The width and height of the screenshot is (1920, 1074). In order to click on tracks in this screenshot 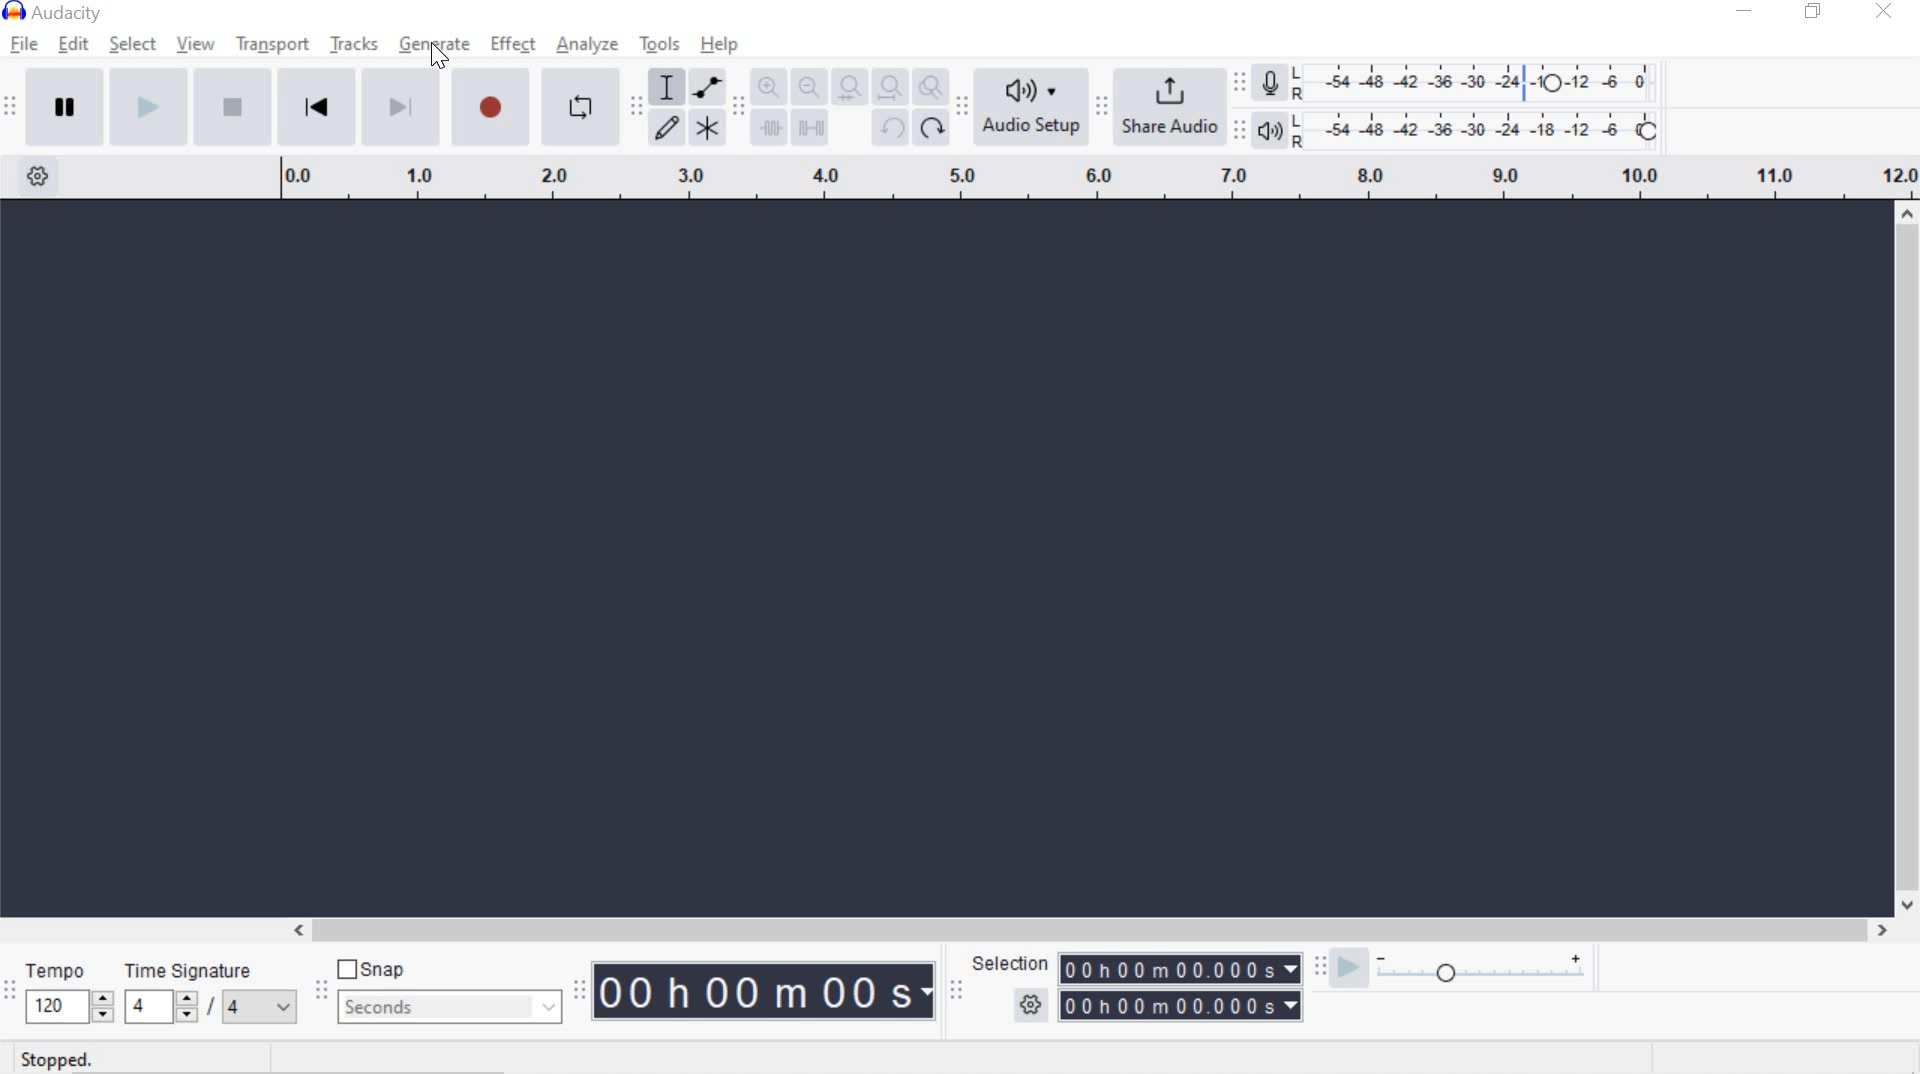, I will do `click(356, 45)`.